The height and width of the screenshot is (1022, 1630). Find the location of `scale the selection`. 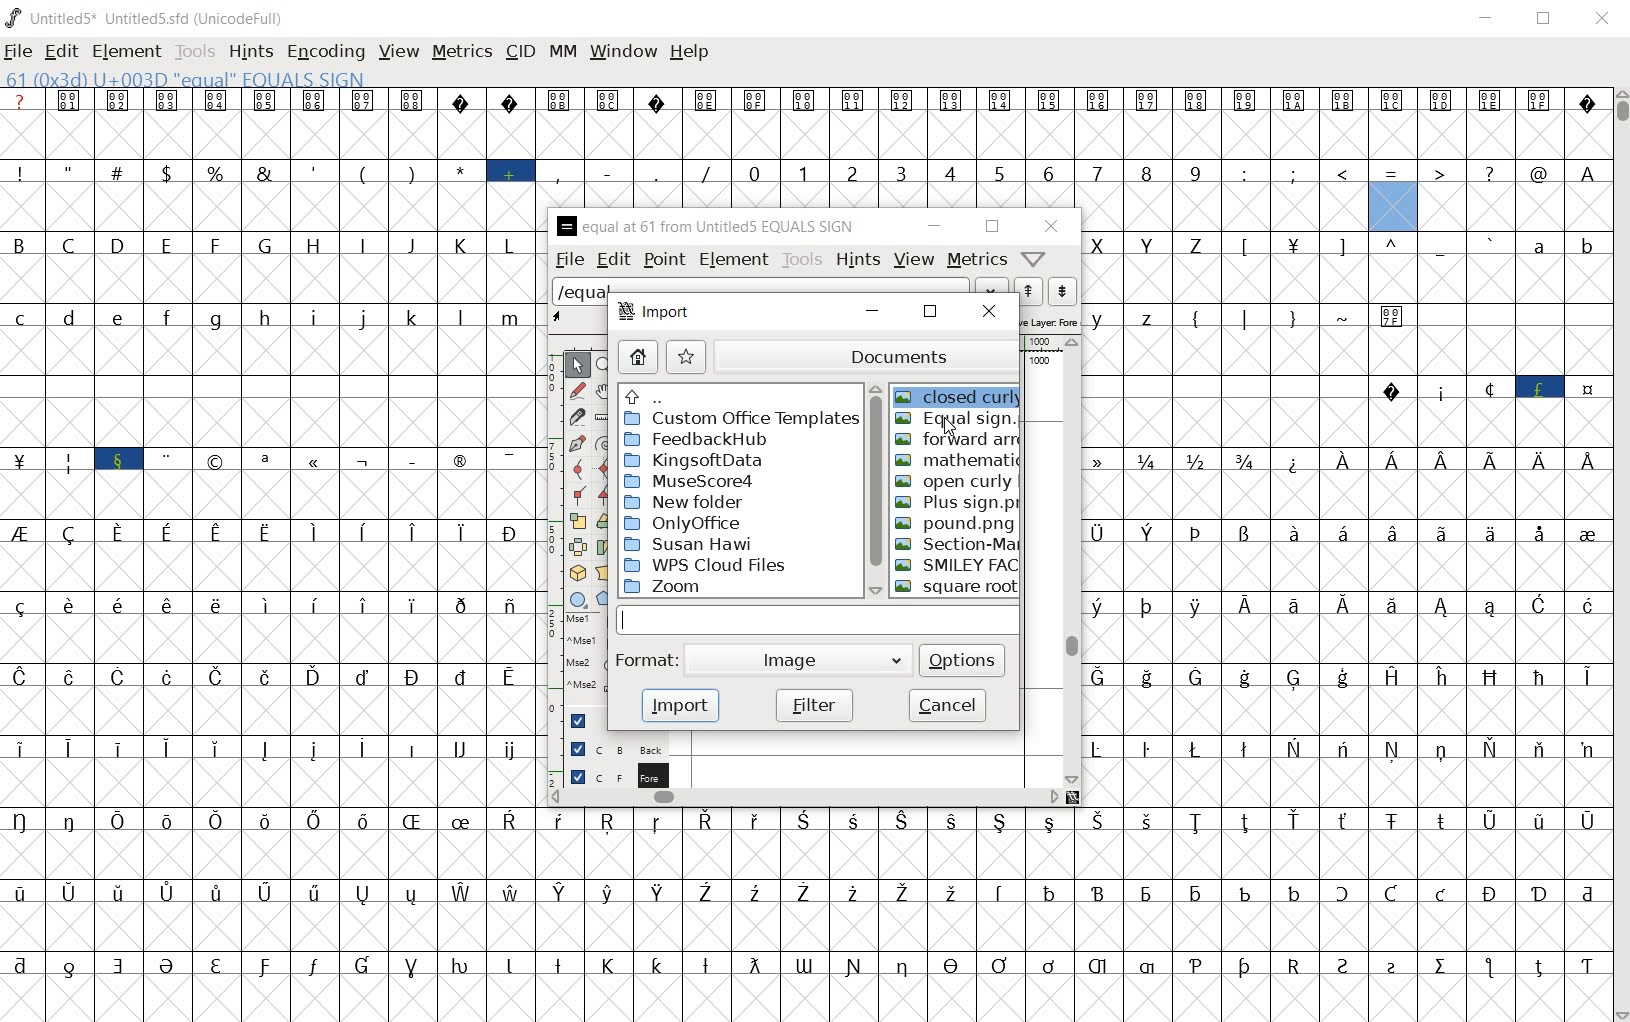

scale the selection is located at coordinates (577, 521).